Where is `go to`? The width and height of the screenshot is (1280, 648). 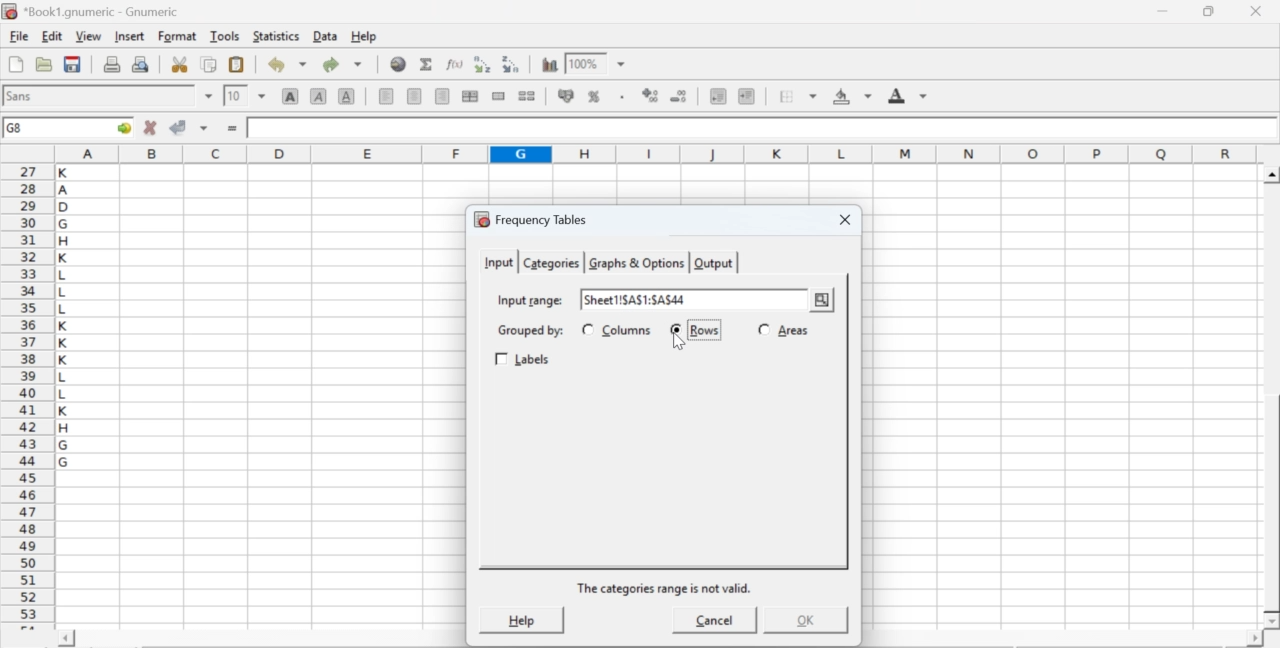 go to is located at coordinates (122, 127).